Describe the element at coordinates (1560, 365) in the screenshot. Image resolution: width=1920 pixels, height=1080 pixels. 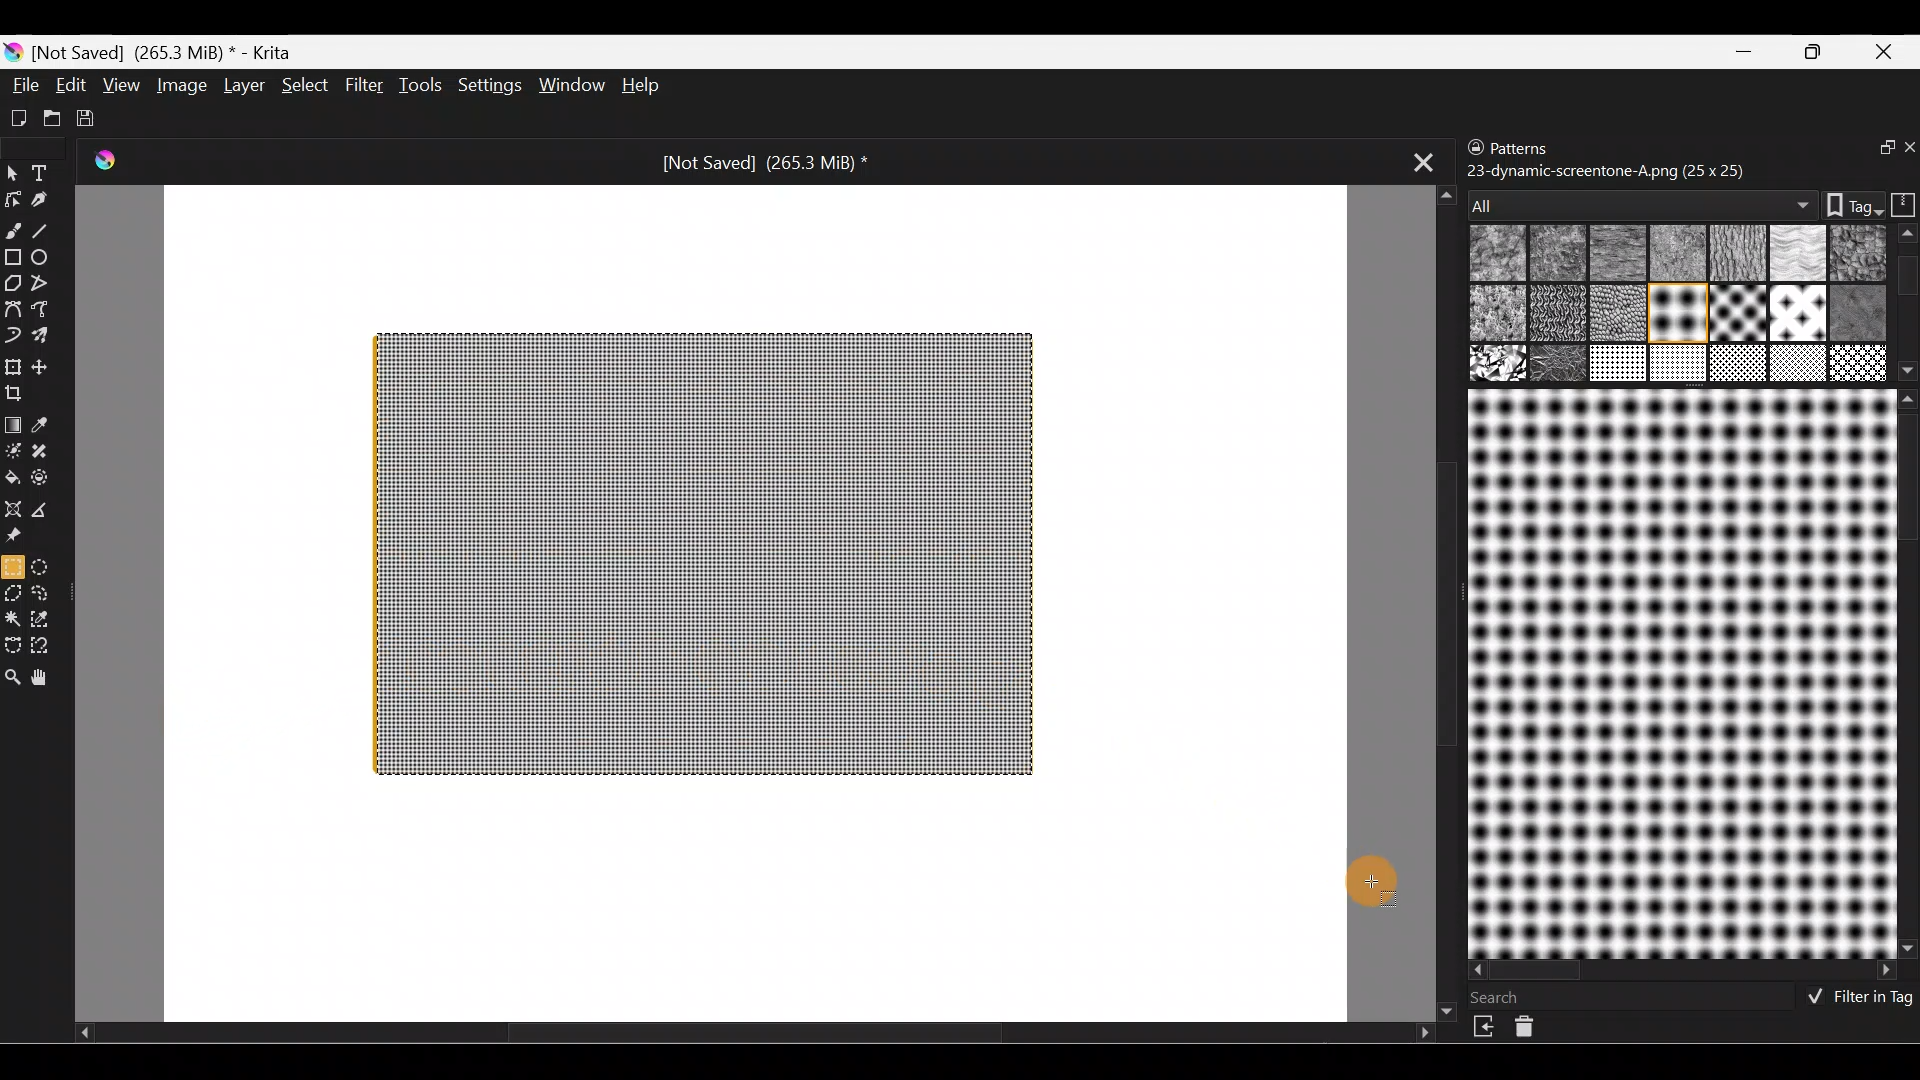
I see `15 texture_rockb.png` at that location.